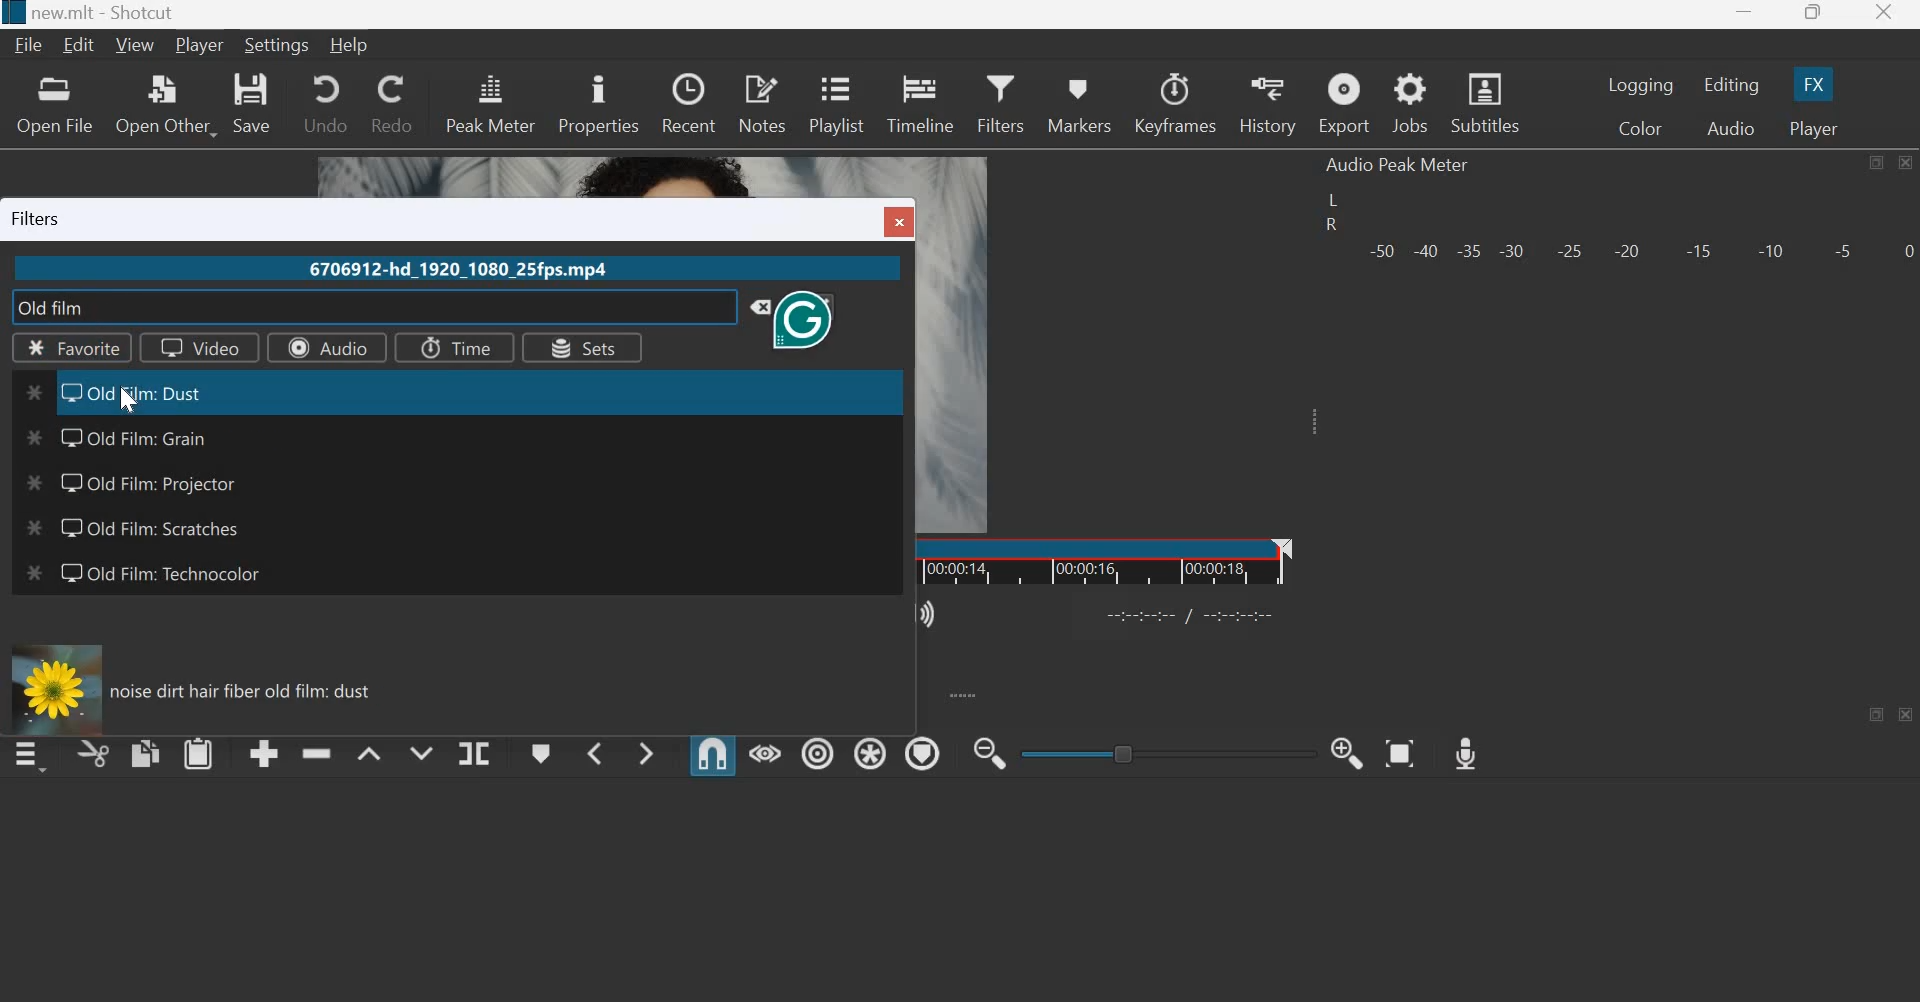 The width and height of the screenshot is (1920, 1002). I want to click on properties, so click(598, 102).